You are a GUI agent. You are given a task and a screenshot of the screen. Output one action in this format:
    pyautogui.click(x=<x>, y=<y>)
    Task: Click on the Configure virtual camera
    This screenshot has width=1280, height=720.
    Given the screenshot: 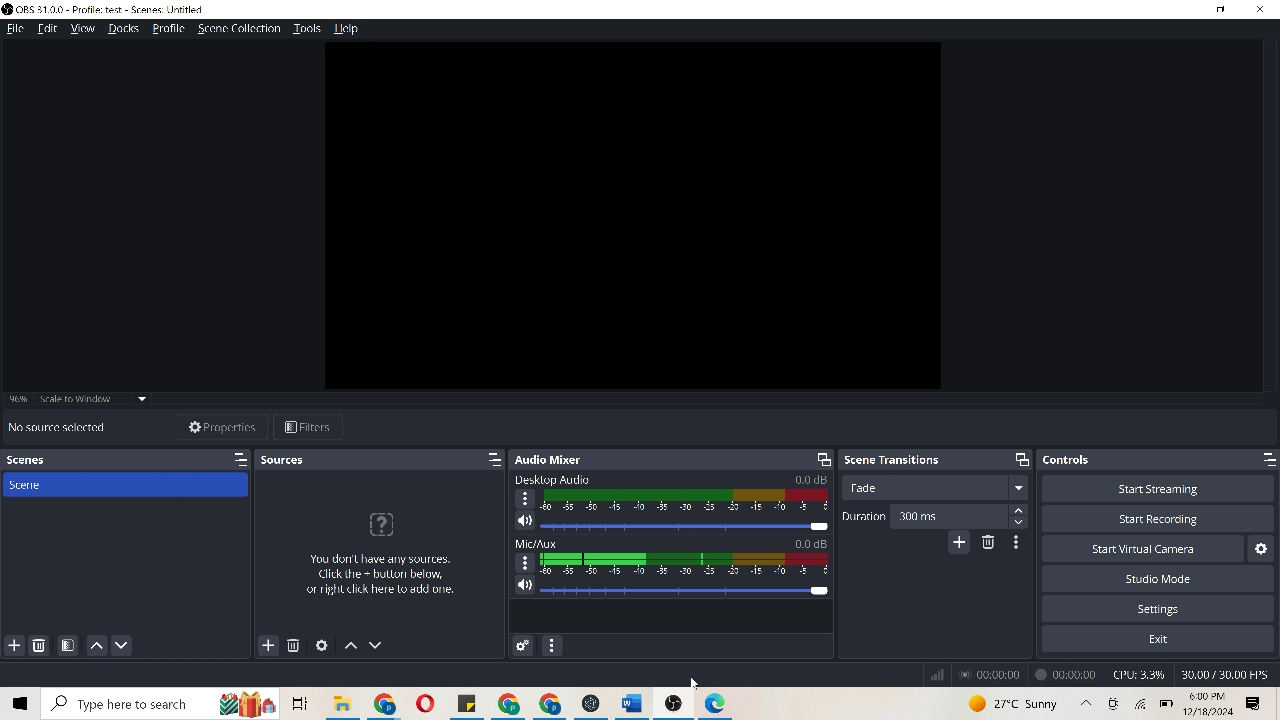 What is the action you would take?
    pyautogui.click(x=1263, y=547)
    